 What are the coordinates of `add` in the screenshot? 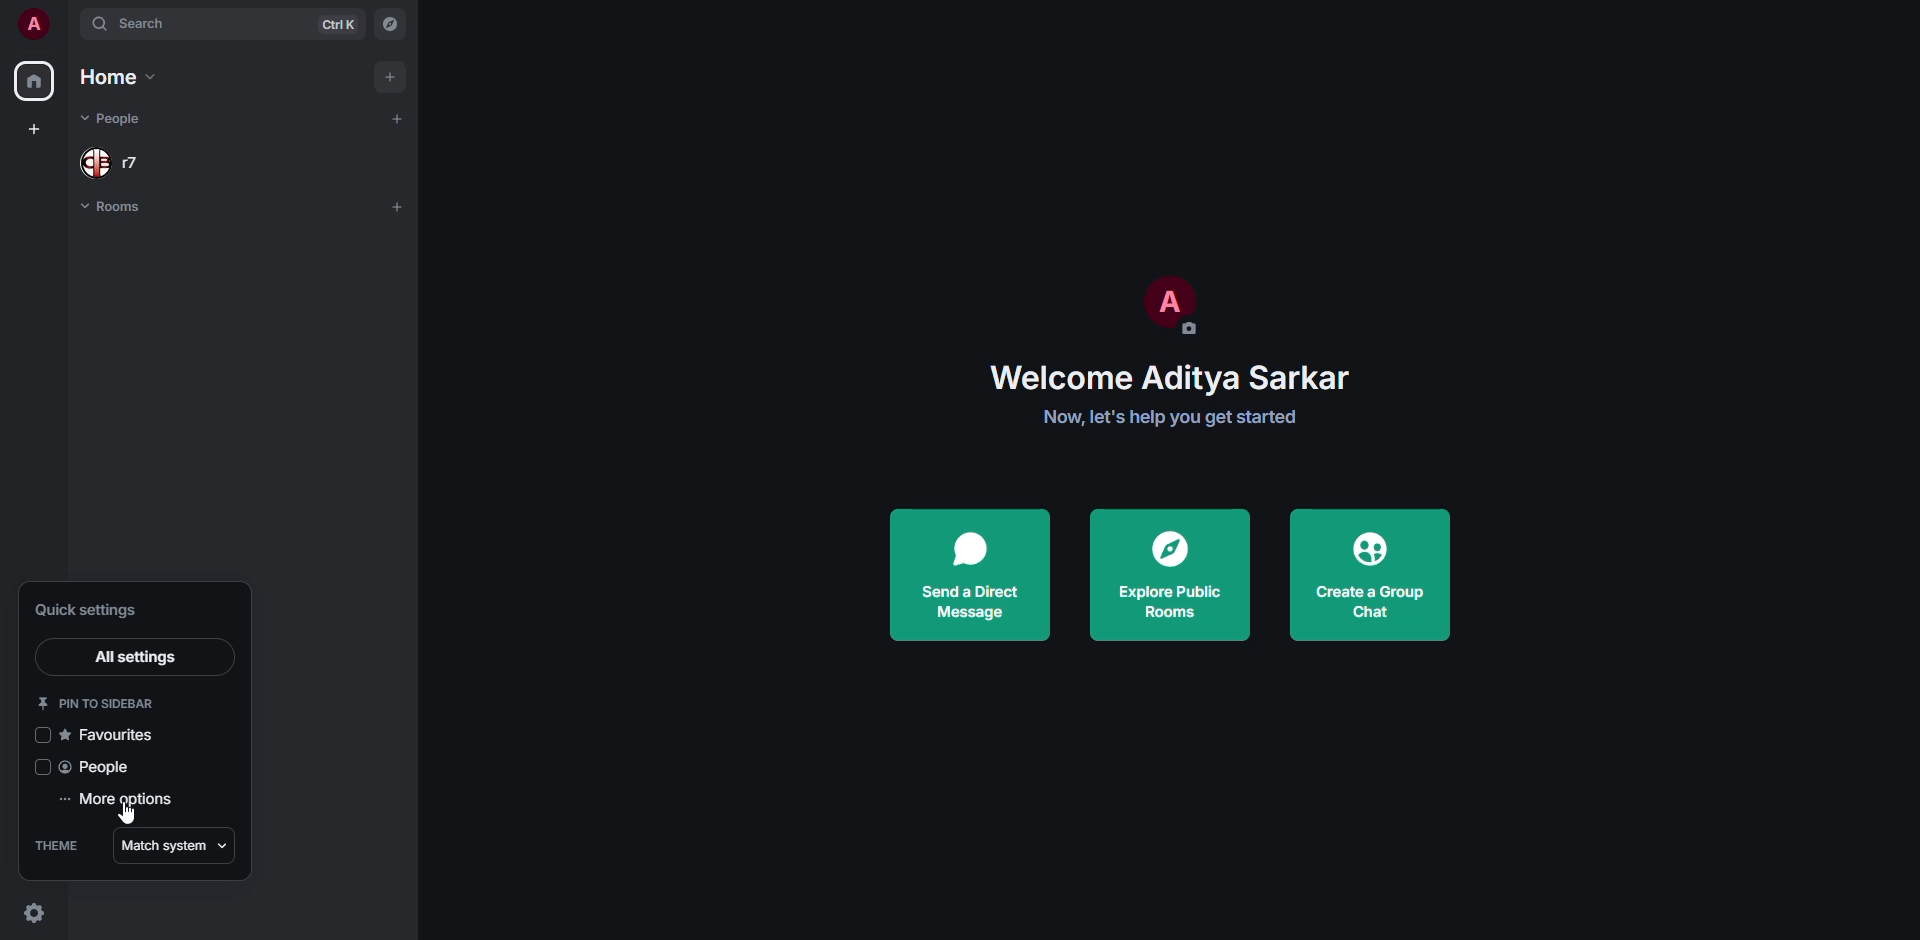 It's located at (398, 116).